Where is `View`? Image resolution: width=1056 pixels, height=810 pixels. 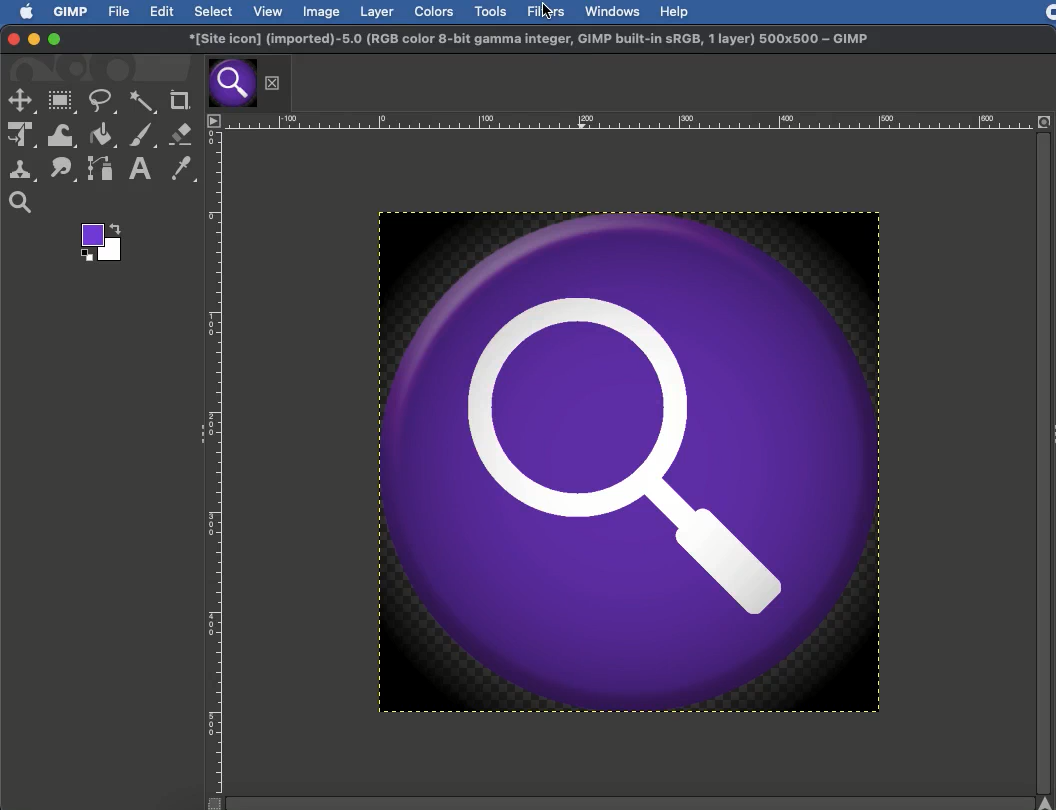
View is located at coordinates (268, 12).